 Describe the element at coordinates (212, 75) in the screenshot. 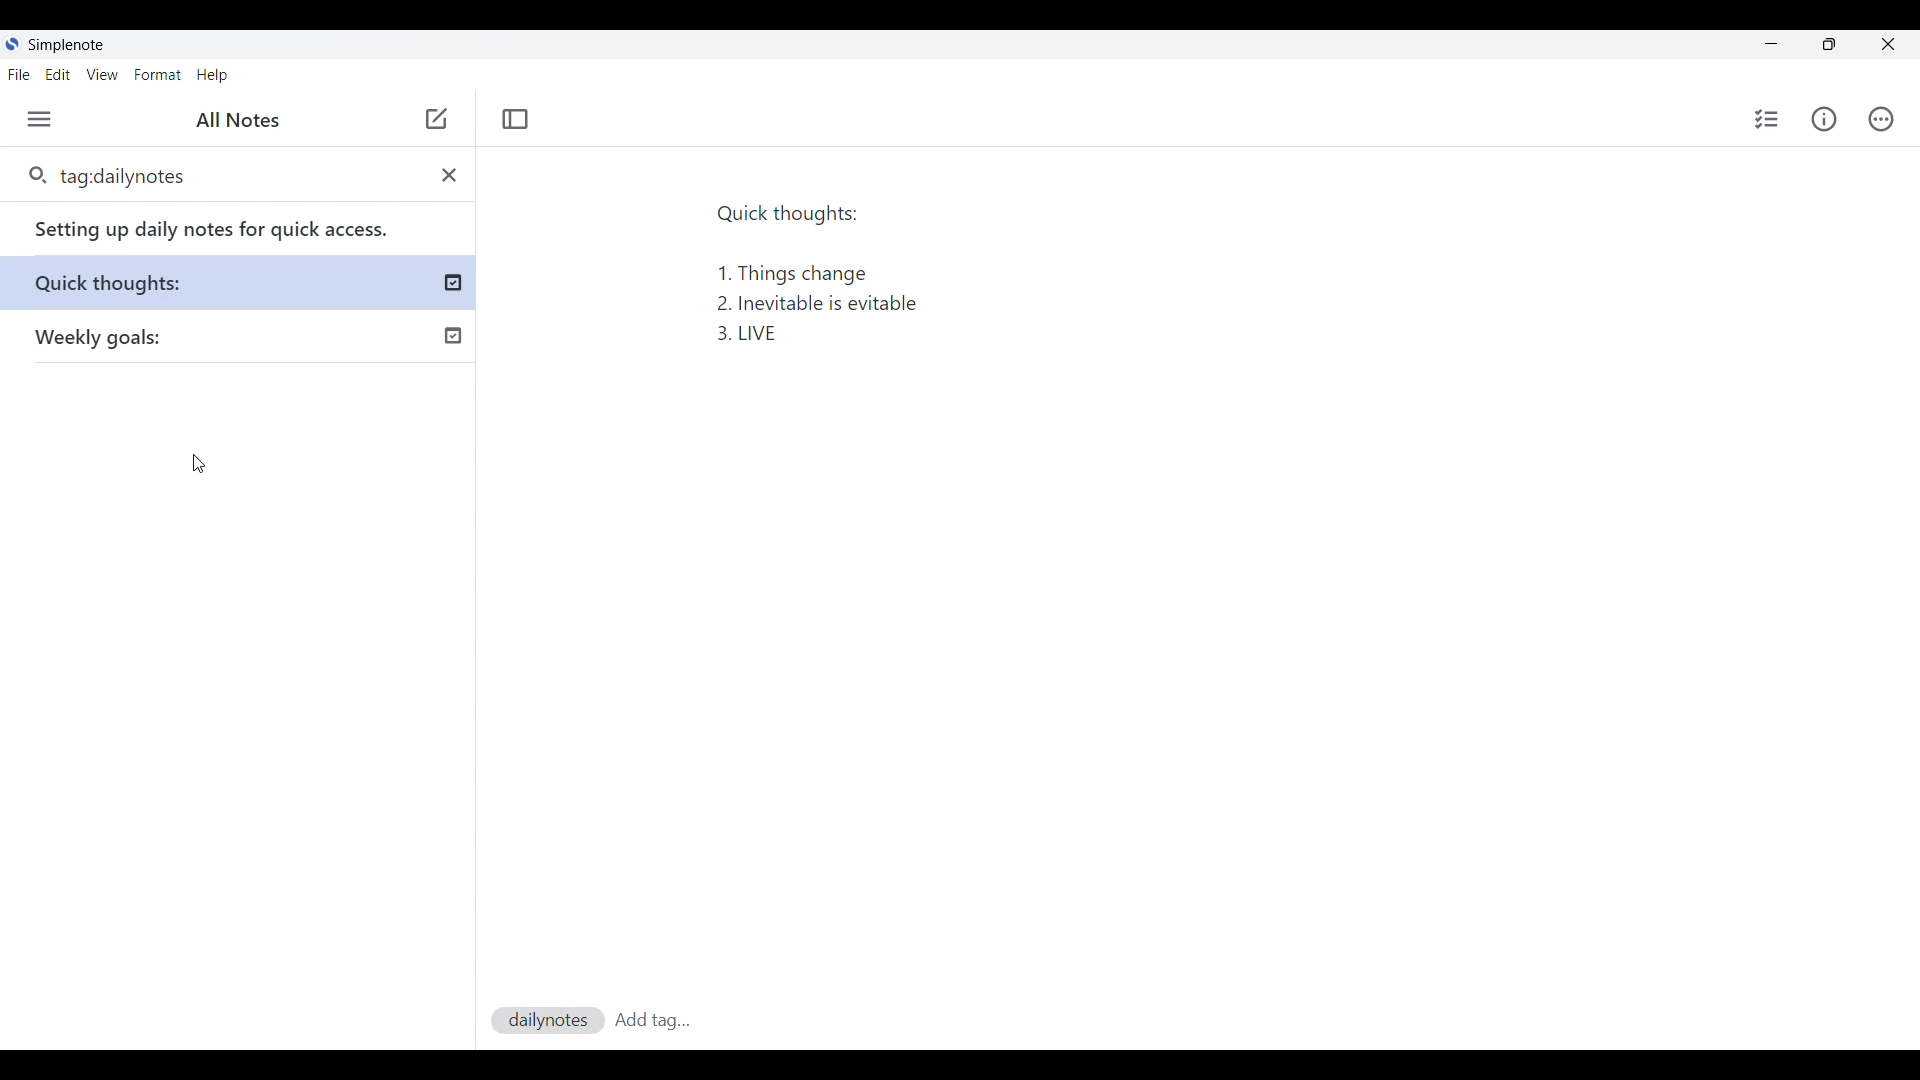

I see `Help menu` at that location.